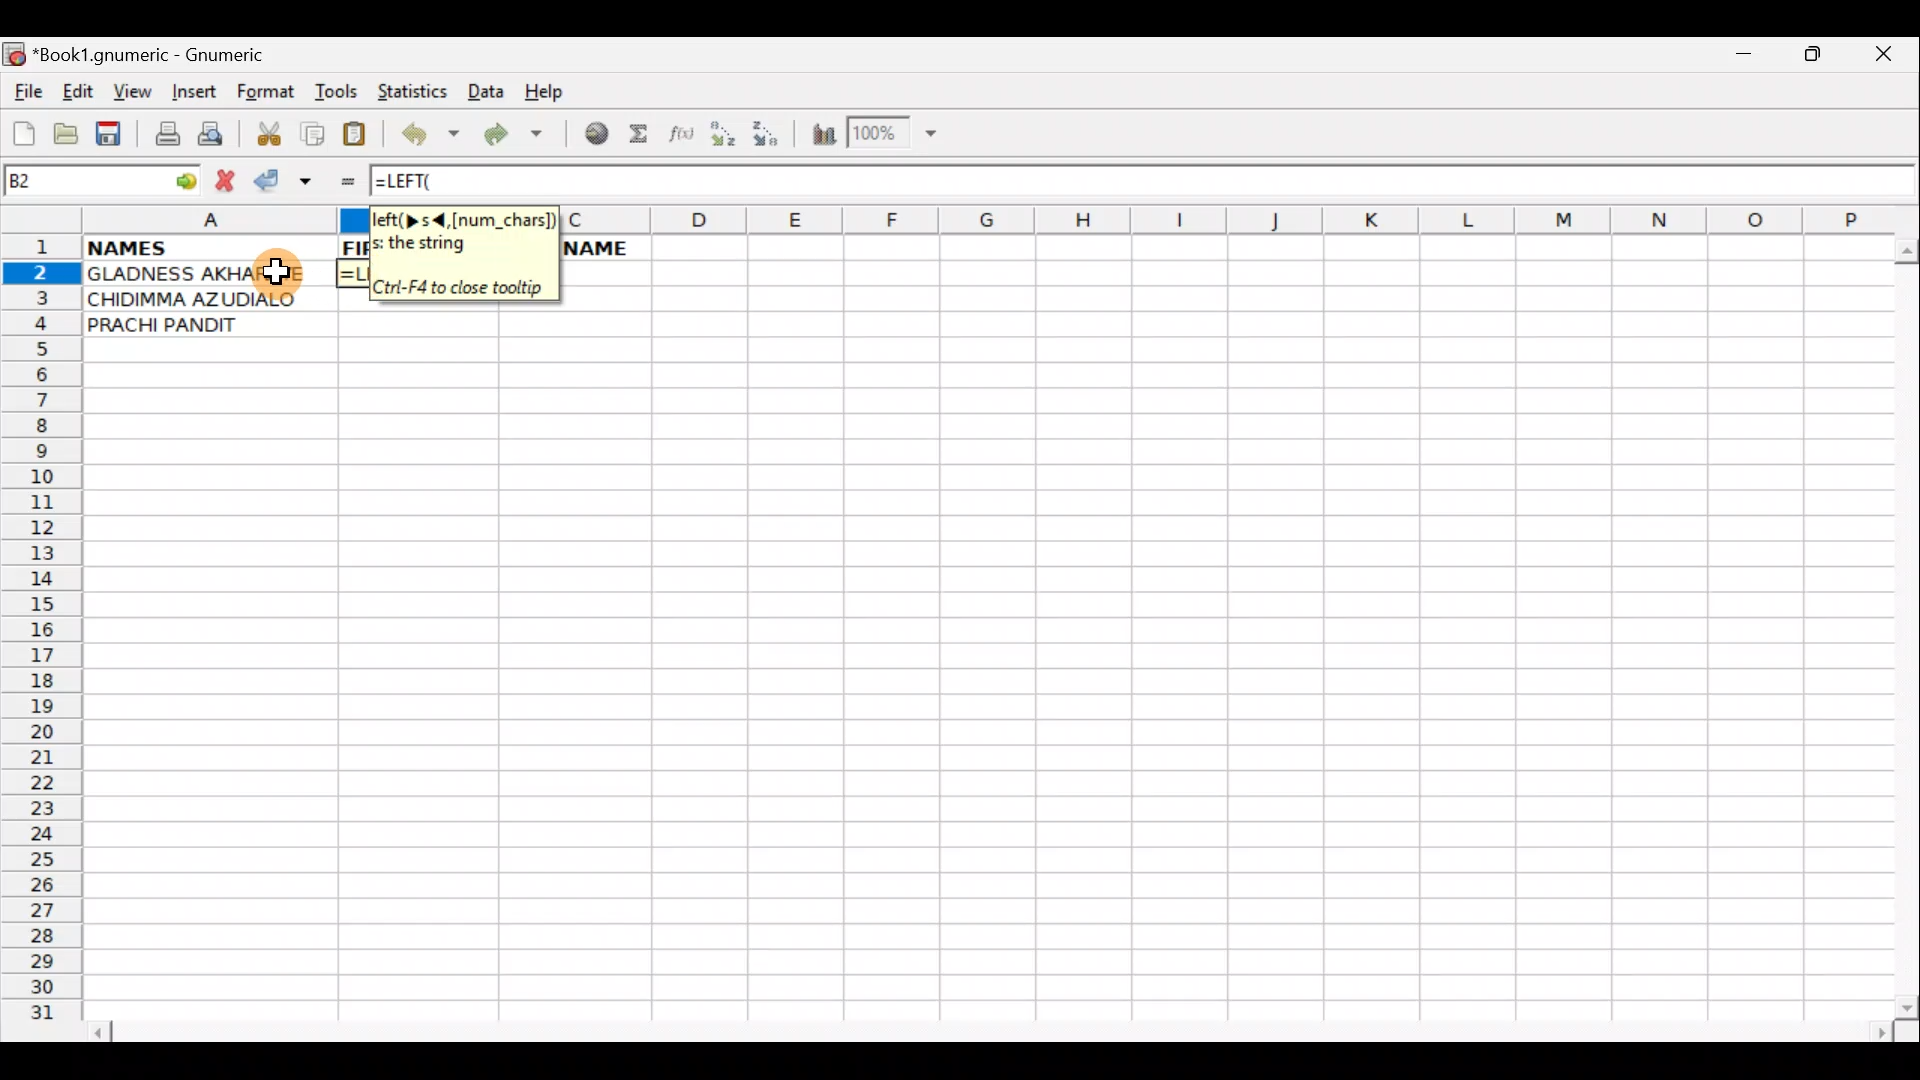  What do you see at coordinates (361, 137) in the screenshot?
I see `Paste clipboard` at bounding box center [361, 137].